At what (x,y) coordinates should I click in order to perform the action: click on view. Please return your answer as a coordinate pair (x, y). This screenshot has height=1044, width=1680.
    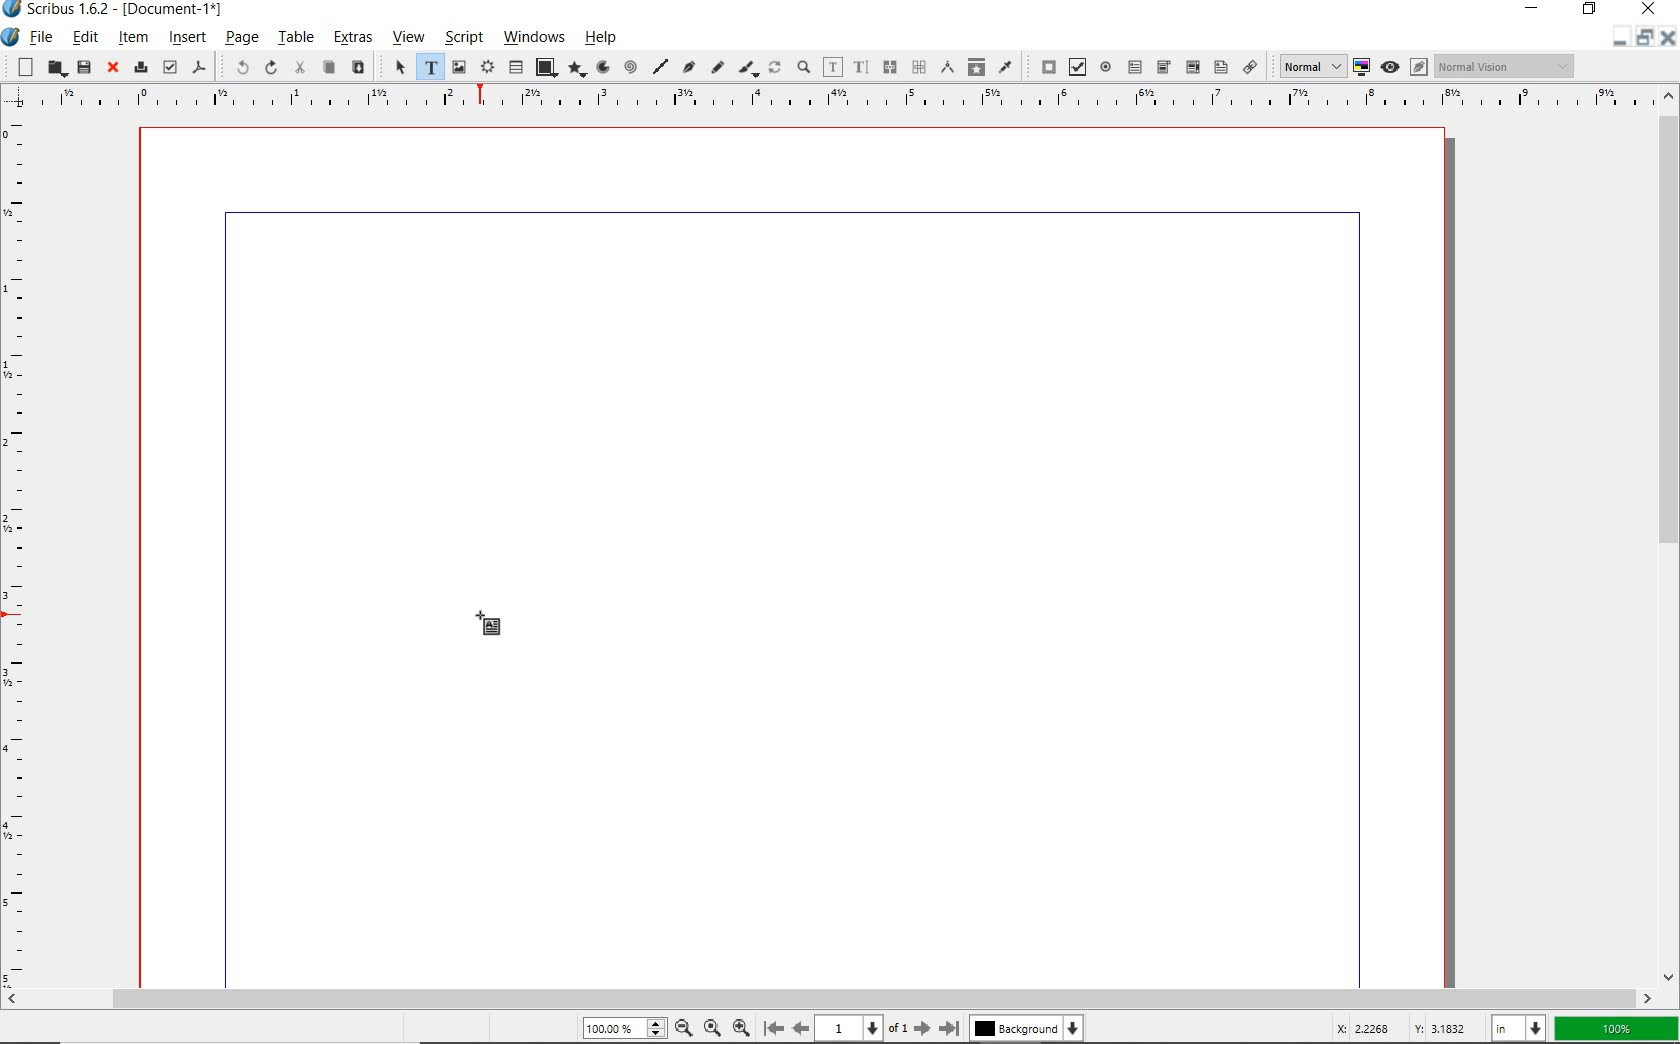
    Looking at the image, I should click on (407, 40).